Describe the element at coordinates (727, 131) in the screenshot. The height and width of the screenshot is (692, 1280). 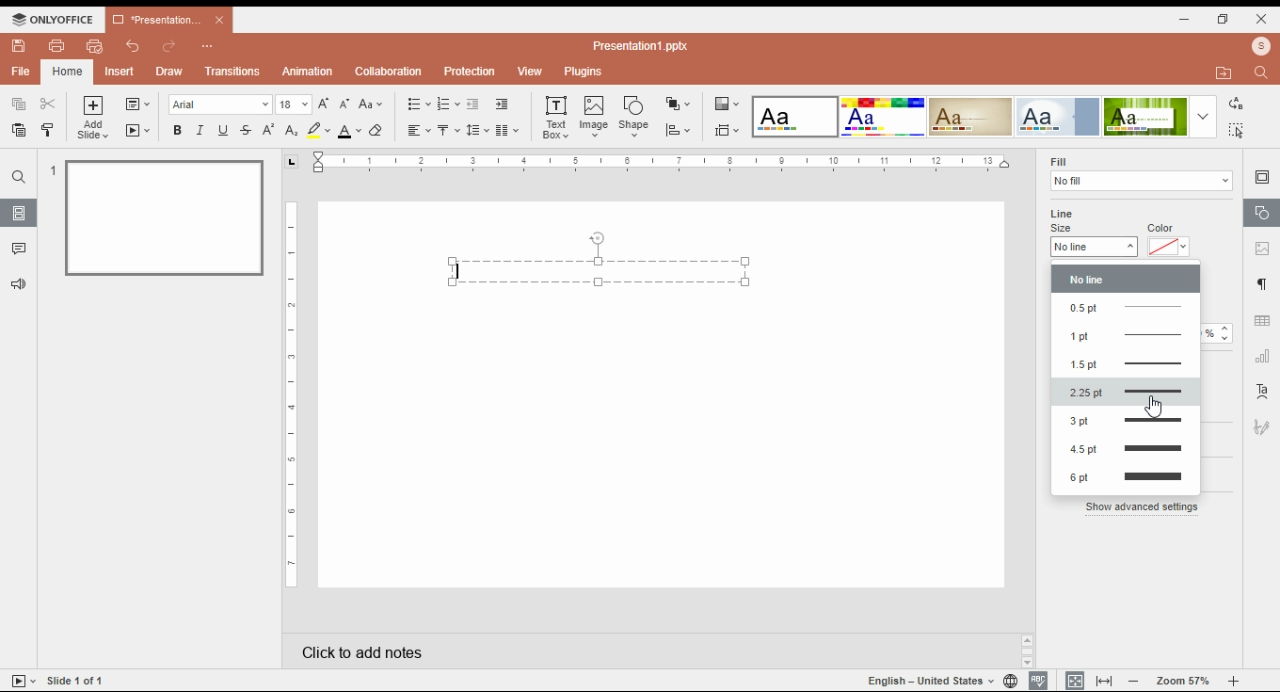
I see `slide size` at that location.